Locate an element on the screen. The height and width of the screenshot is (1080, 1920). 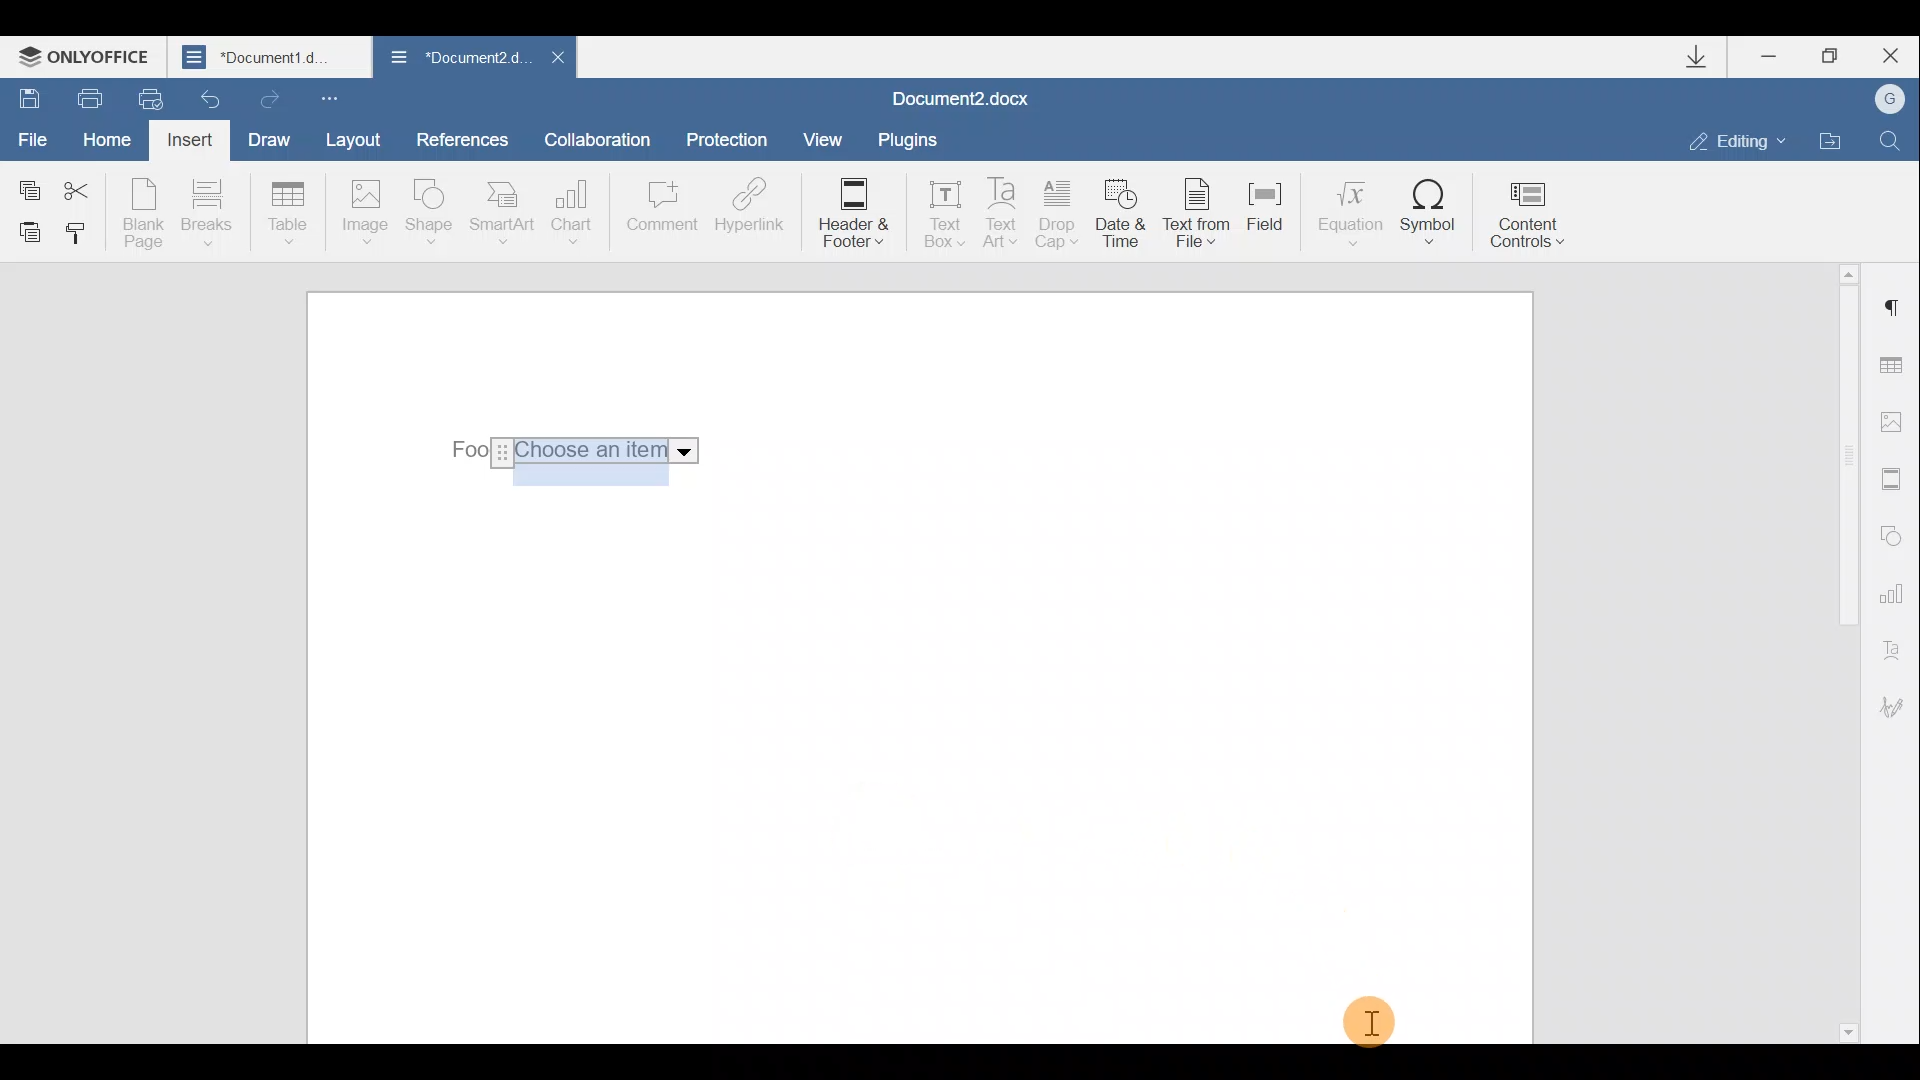
Redo is located at coordinates (266, 95).